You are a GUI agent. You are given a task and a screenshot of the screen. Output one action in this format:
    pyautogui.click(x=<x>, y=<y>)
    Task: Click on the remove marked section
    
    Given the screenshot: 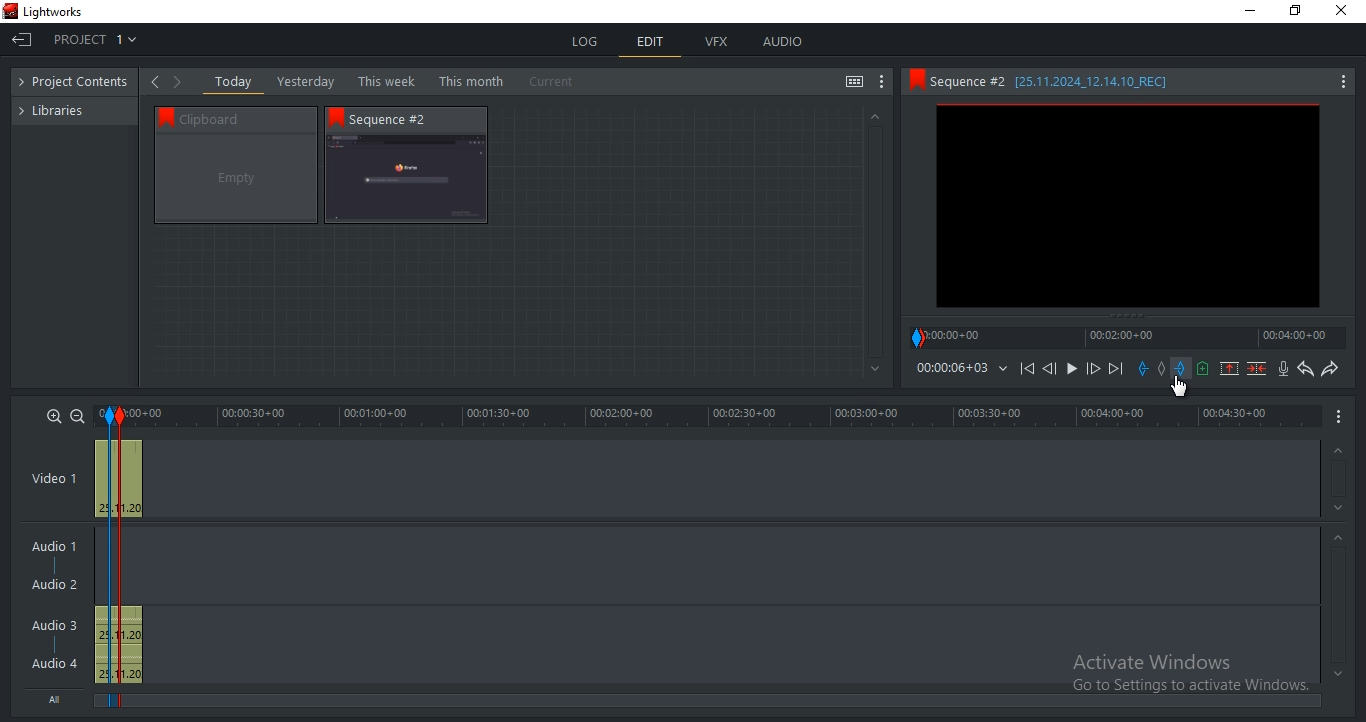 What is the action you would take?
    pyautogui.click(x=1229, y=367)
    